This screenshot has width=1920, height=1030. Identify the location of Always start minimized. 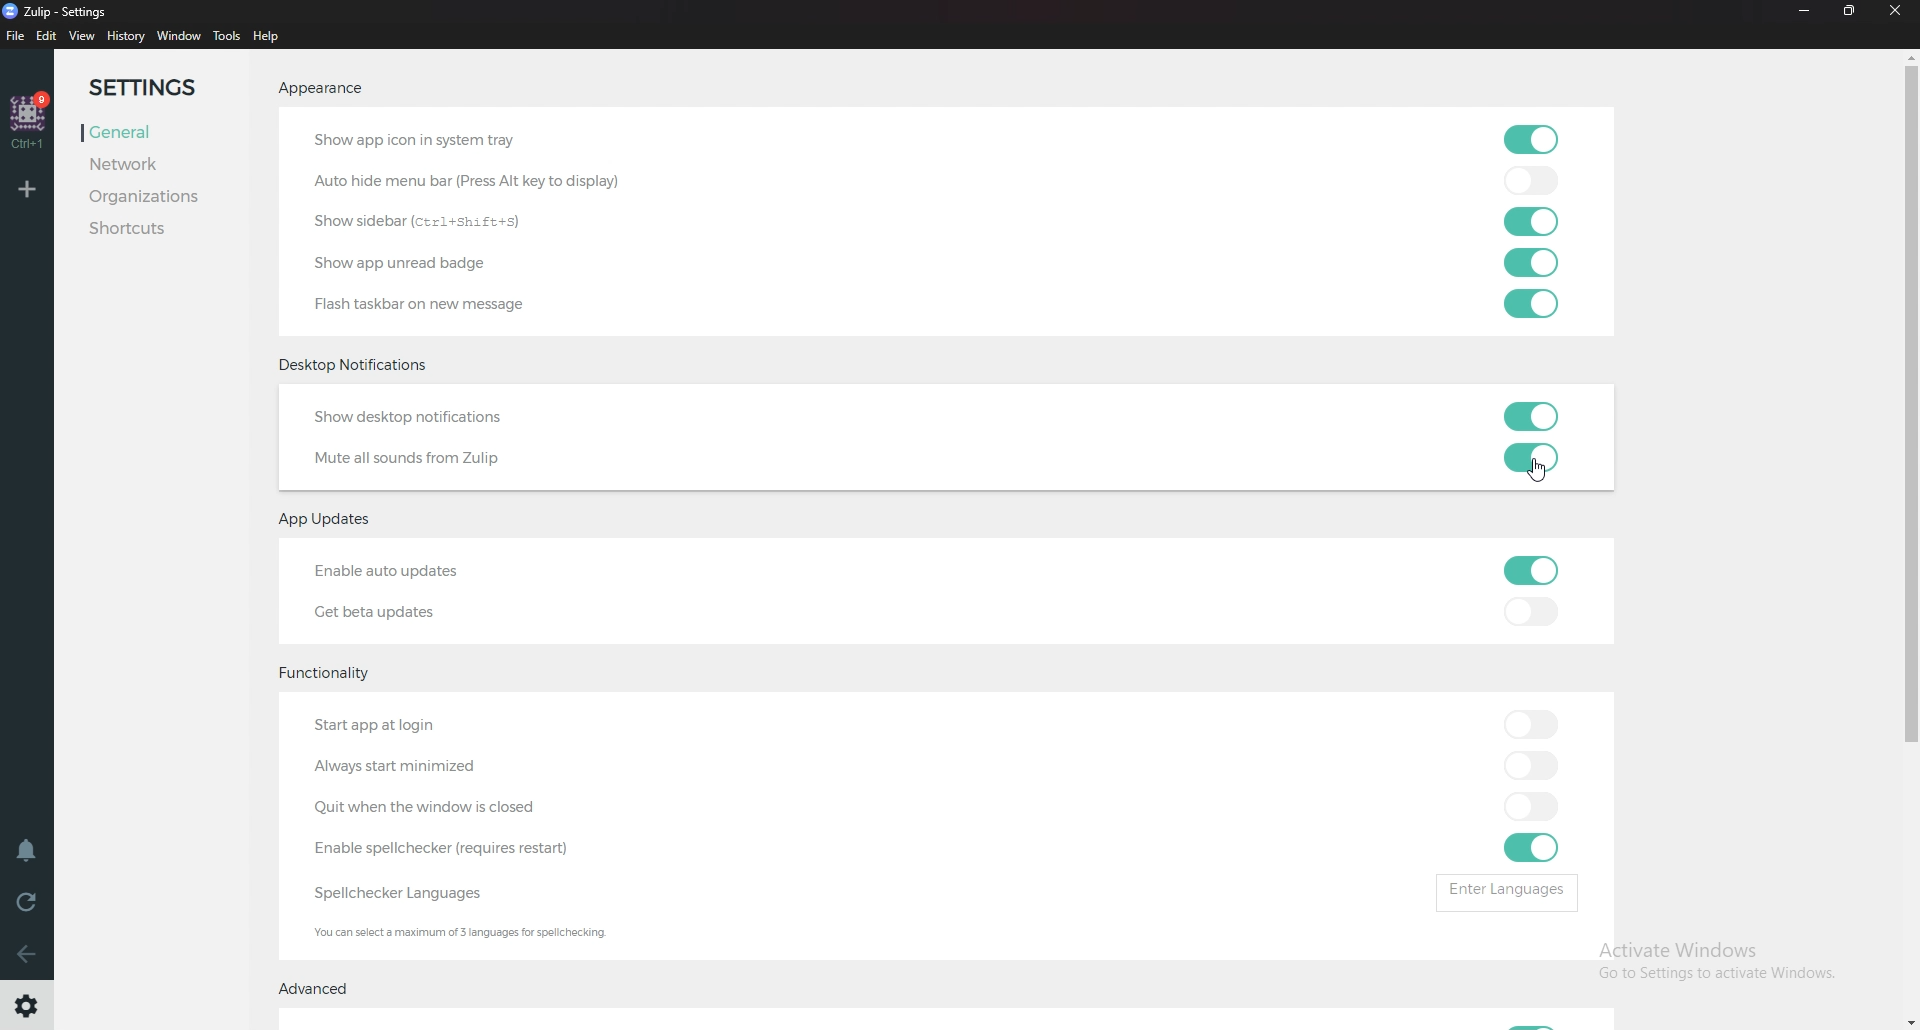
(404, 770).